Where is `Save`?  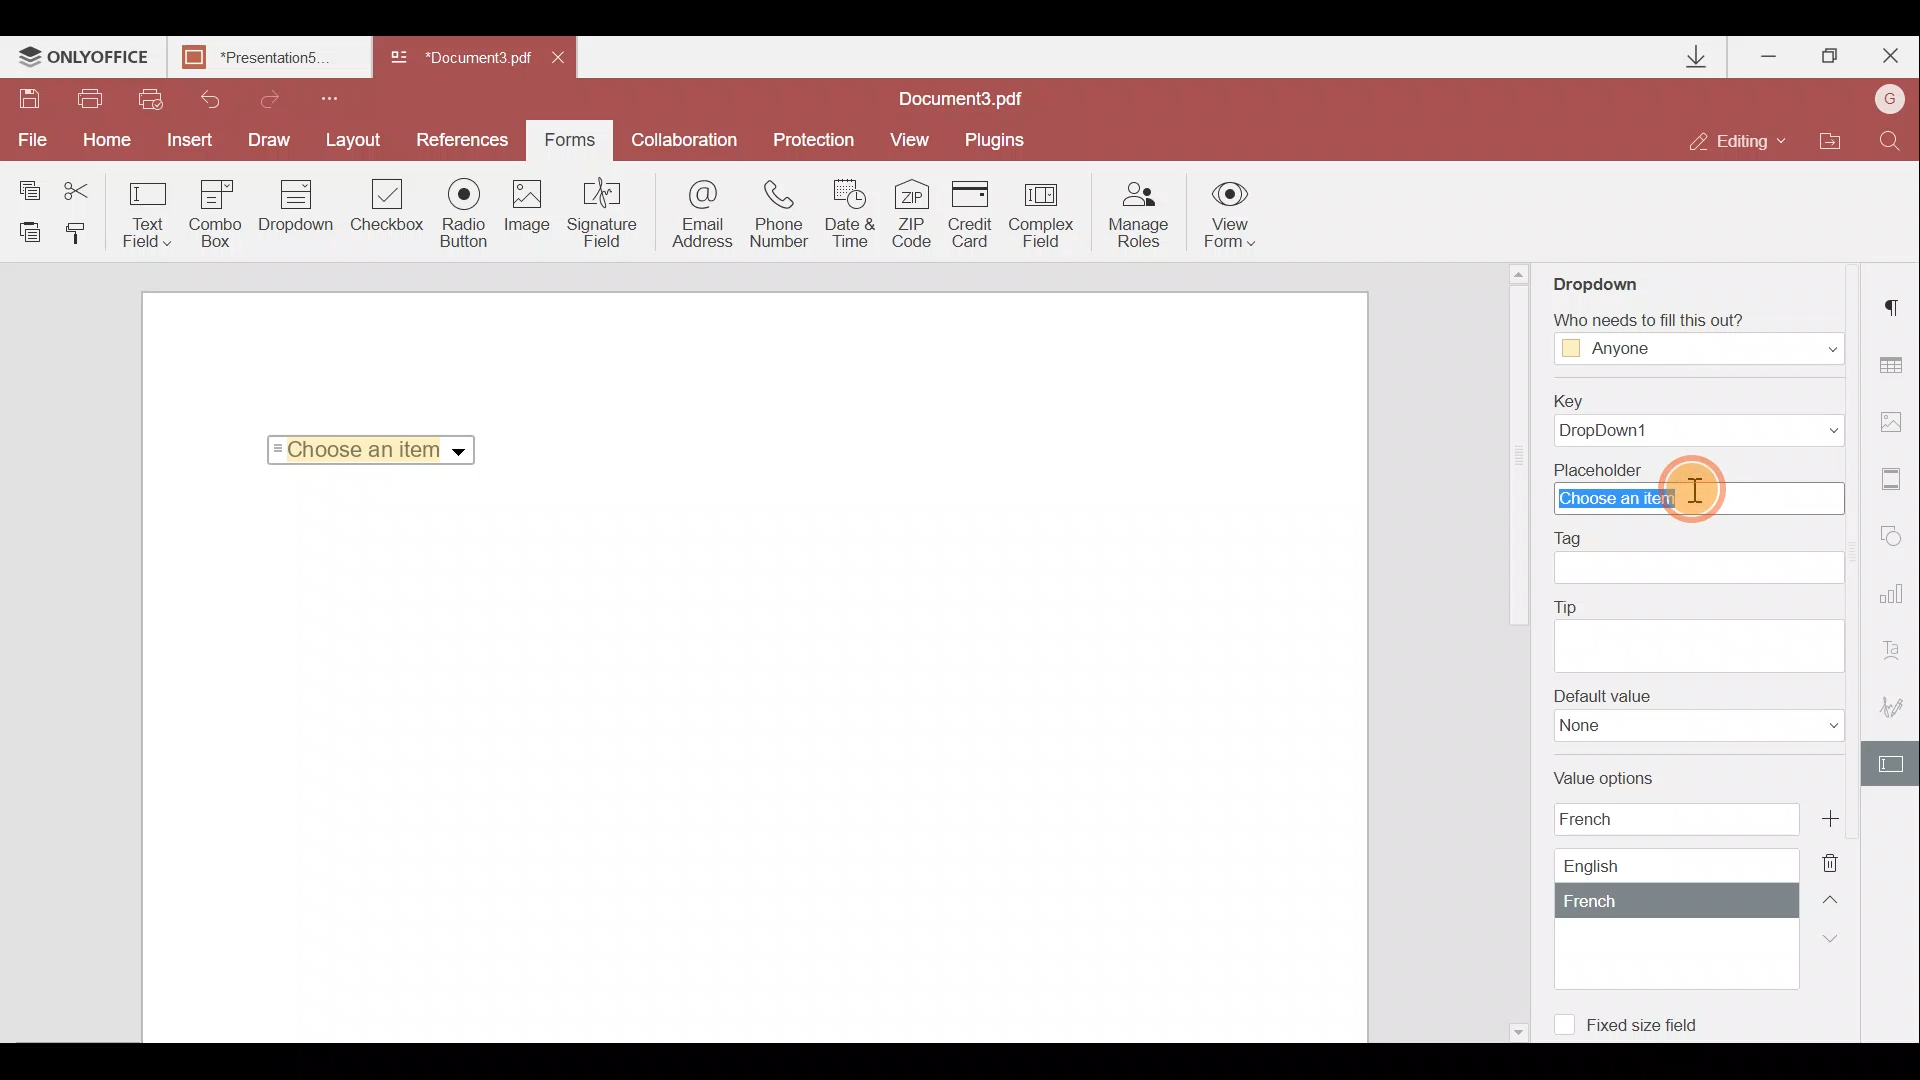
Save is located at coordinates (28, 101).